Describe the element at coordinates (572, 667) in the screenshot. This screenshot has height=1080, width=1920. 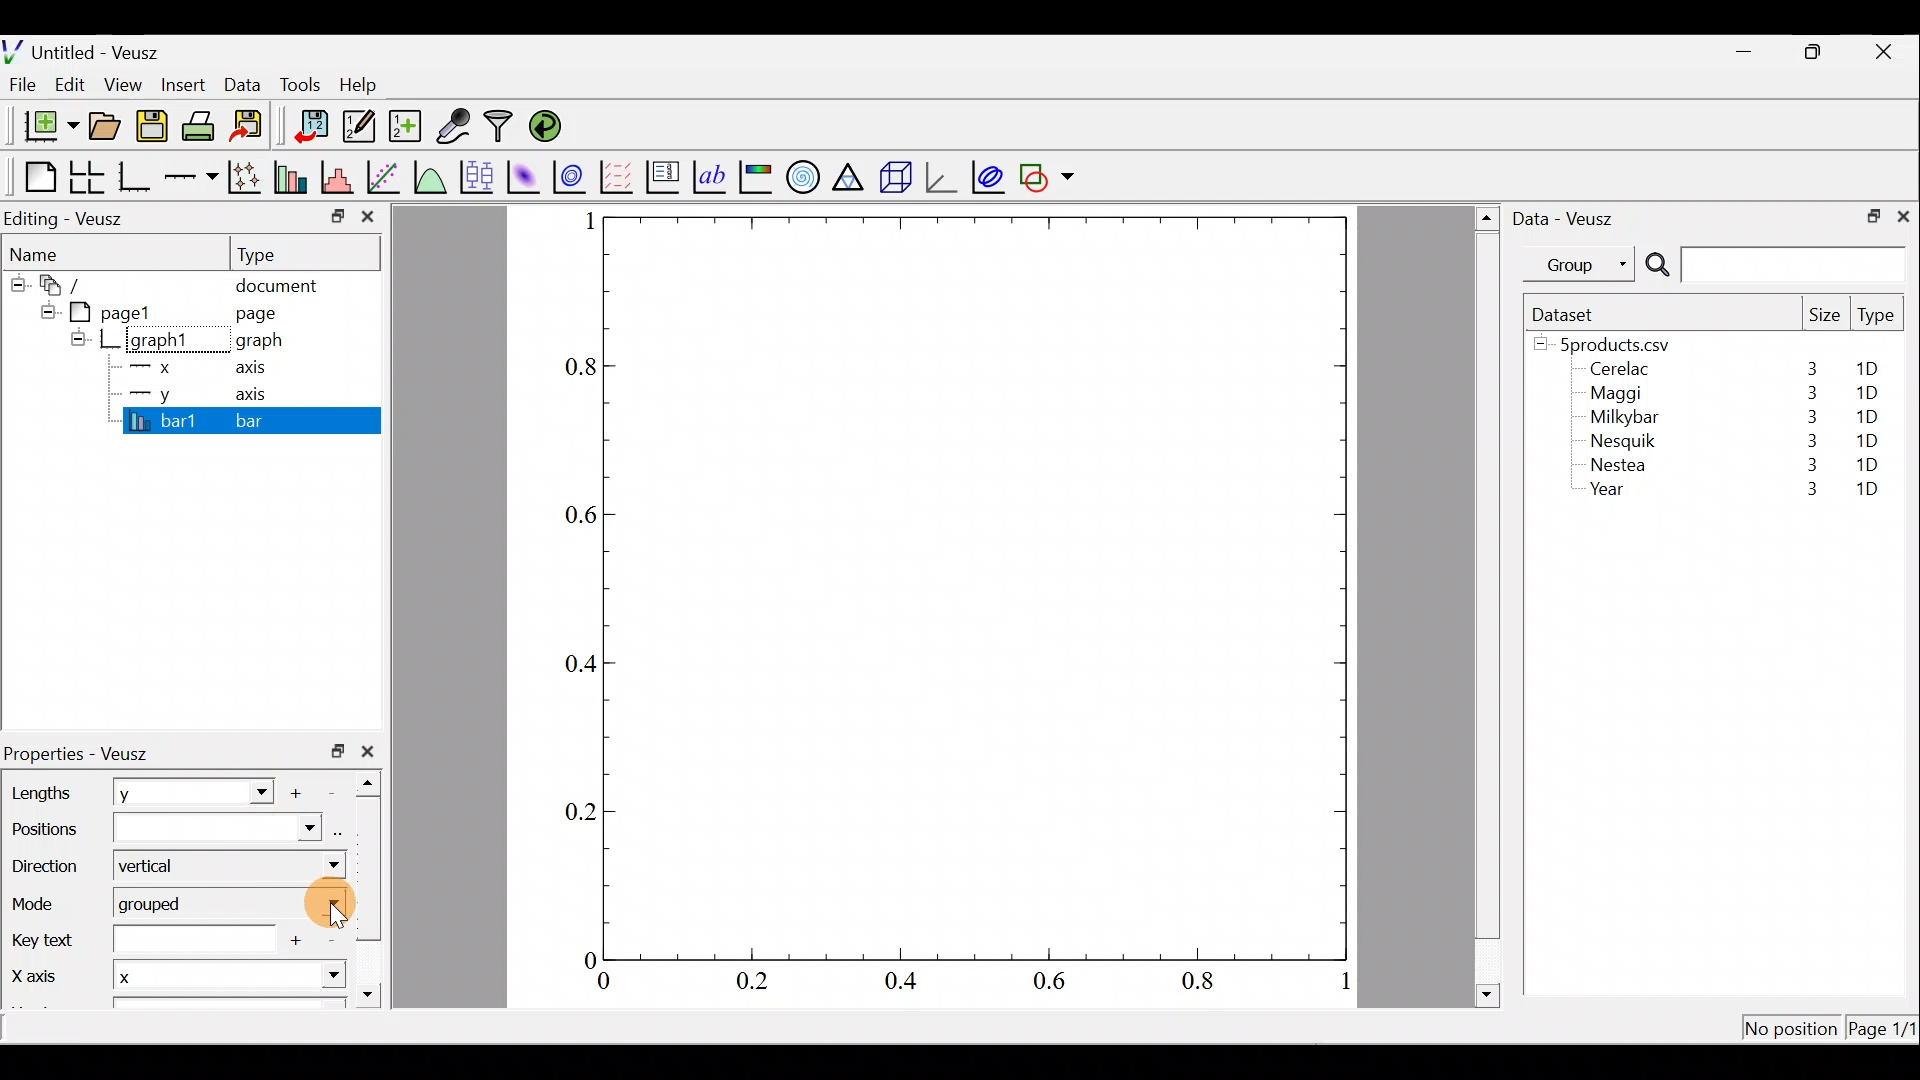
I see `04` at that location.